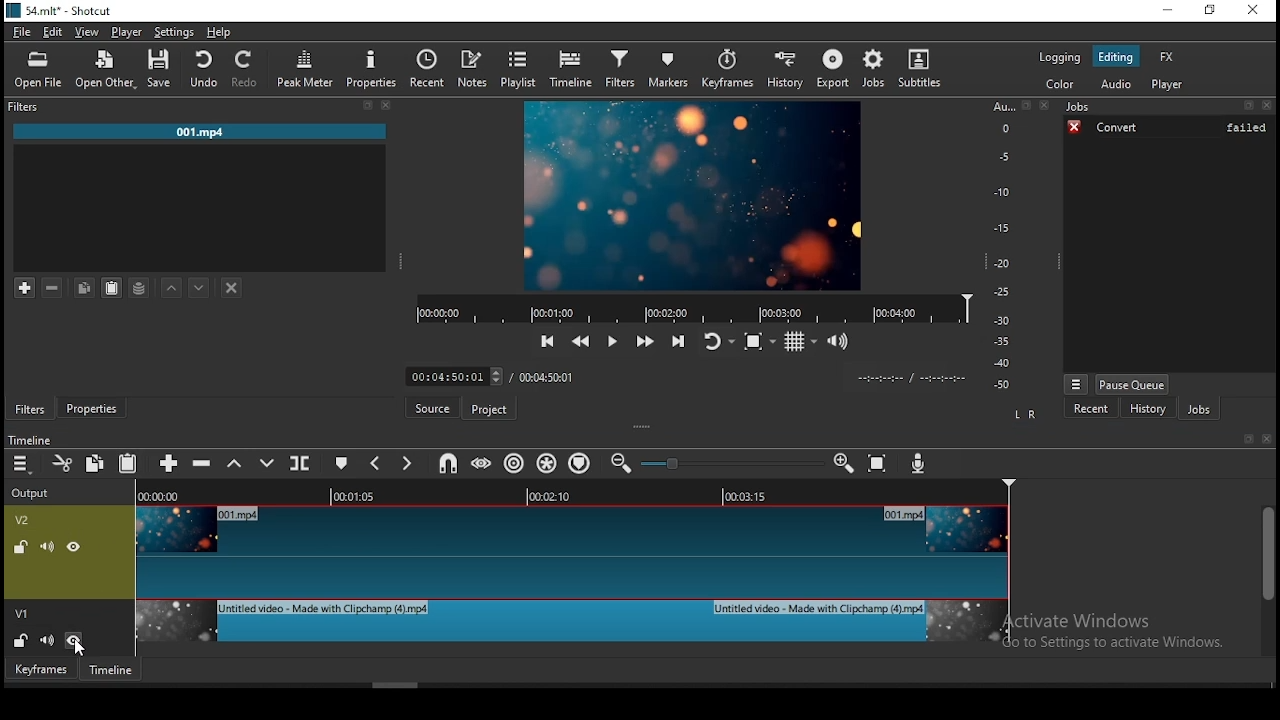 The width and height of the screenshot is (1280, 720). What do you see at coordinates (156, 69) in the screenshot?
I see `save` at bounding box center [156, 69].